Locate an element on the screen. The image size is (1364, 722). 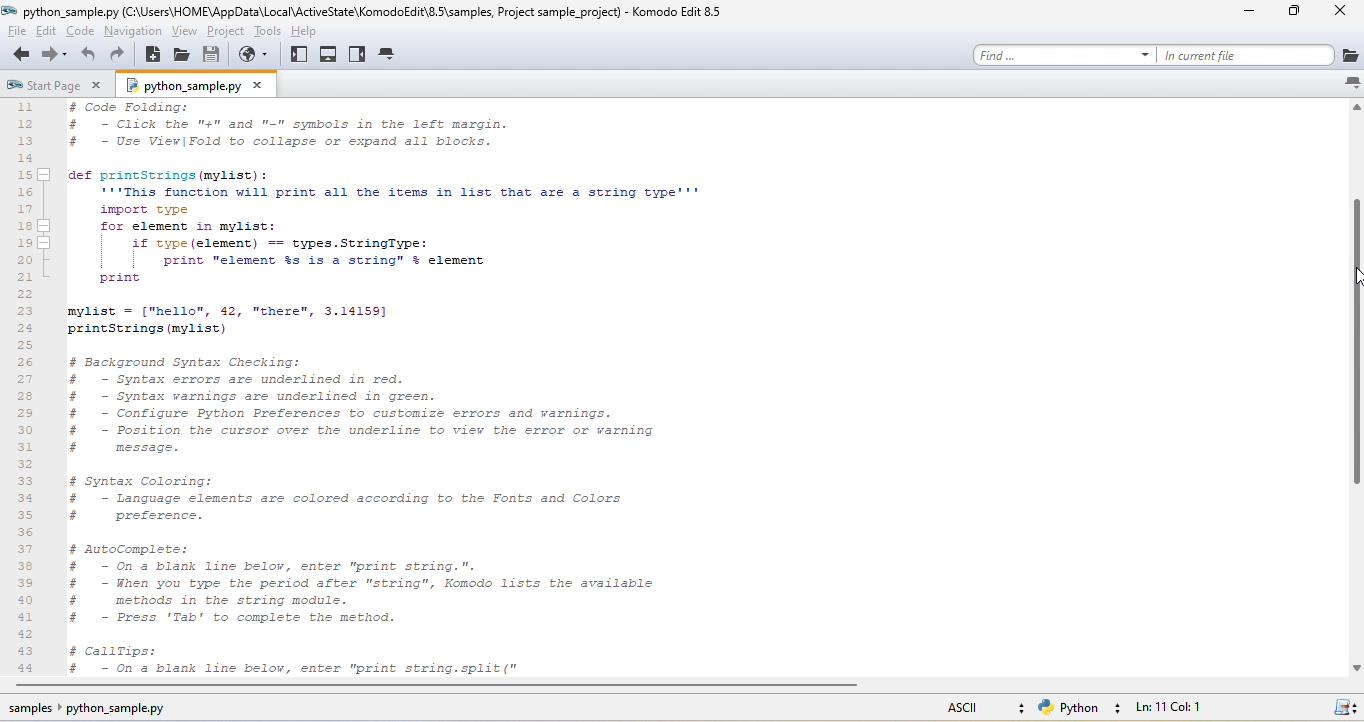
file is located at coordinates (15, 31).